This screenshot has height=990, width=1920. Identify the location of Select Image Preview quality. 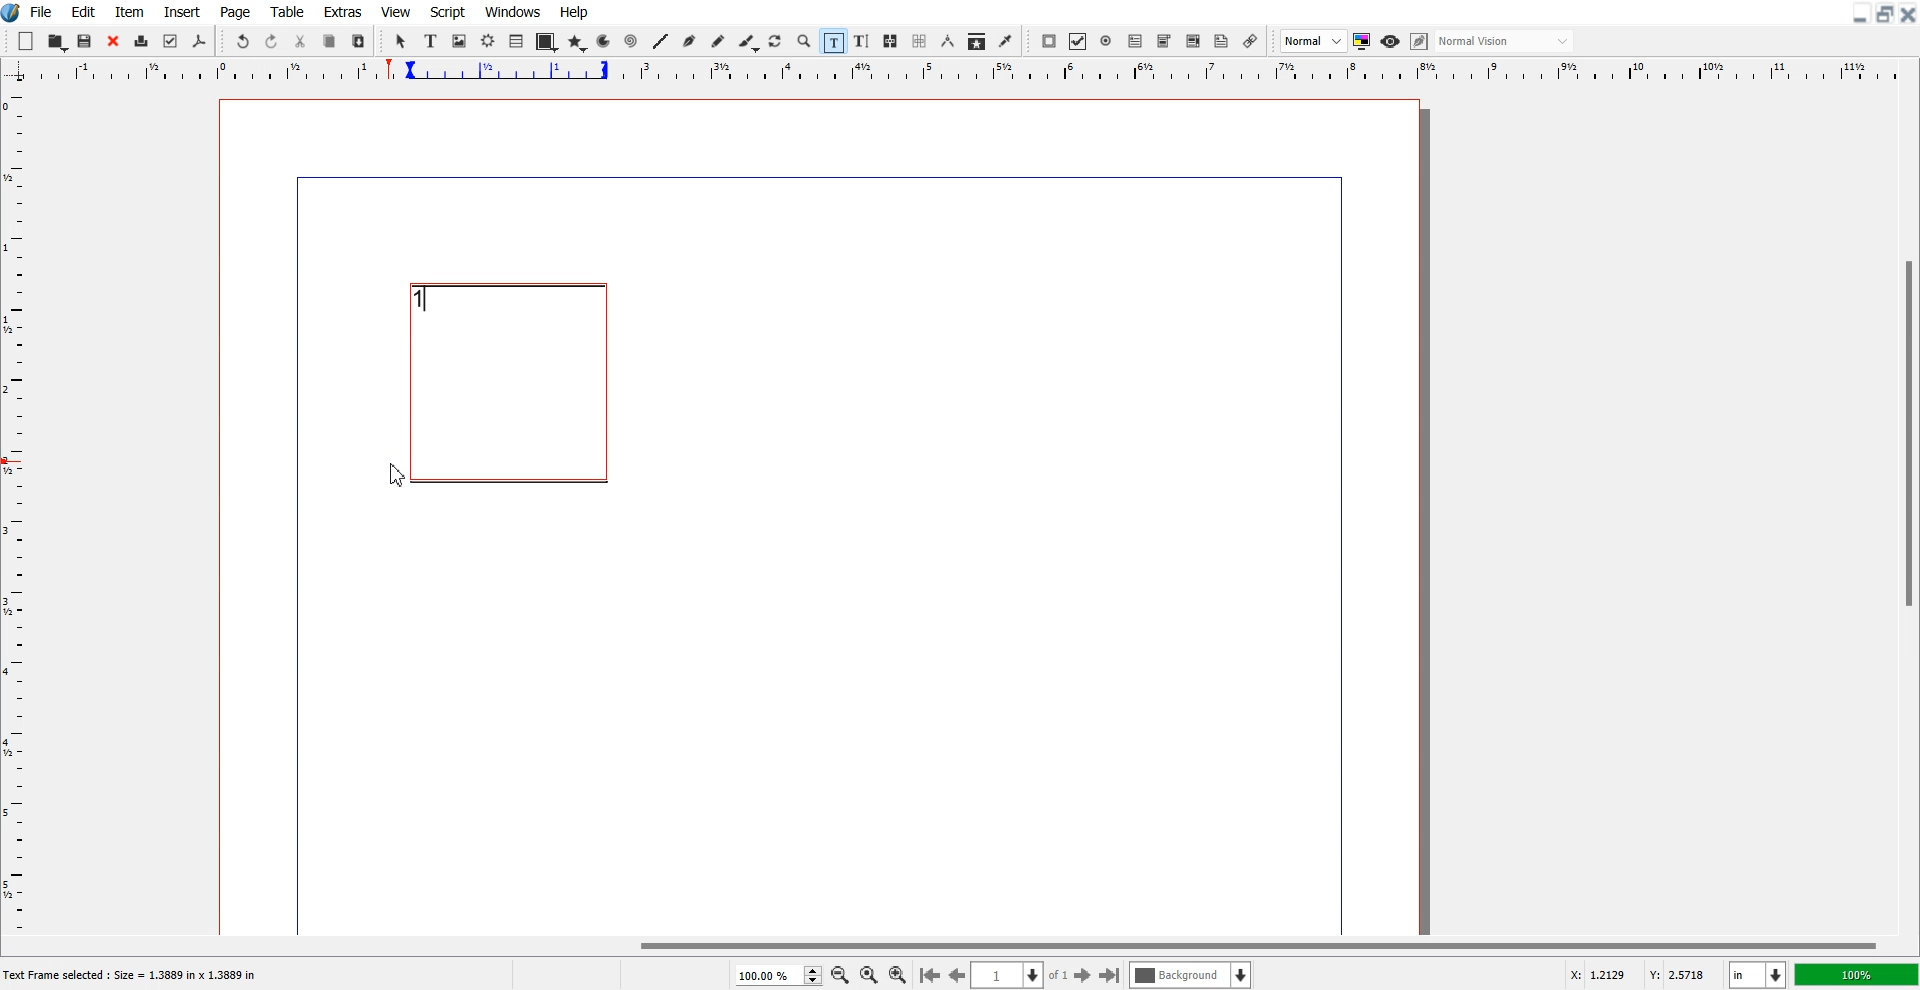
(1314, 41).